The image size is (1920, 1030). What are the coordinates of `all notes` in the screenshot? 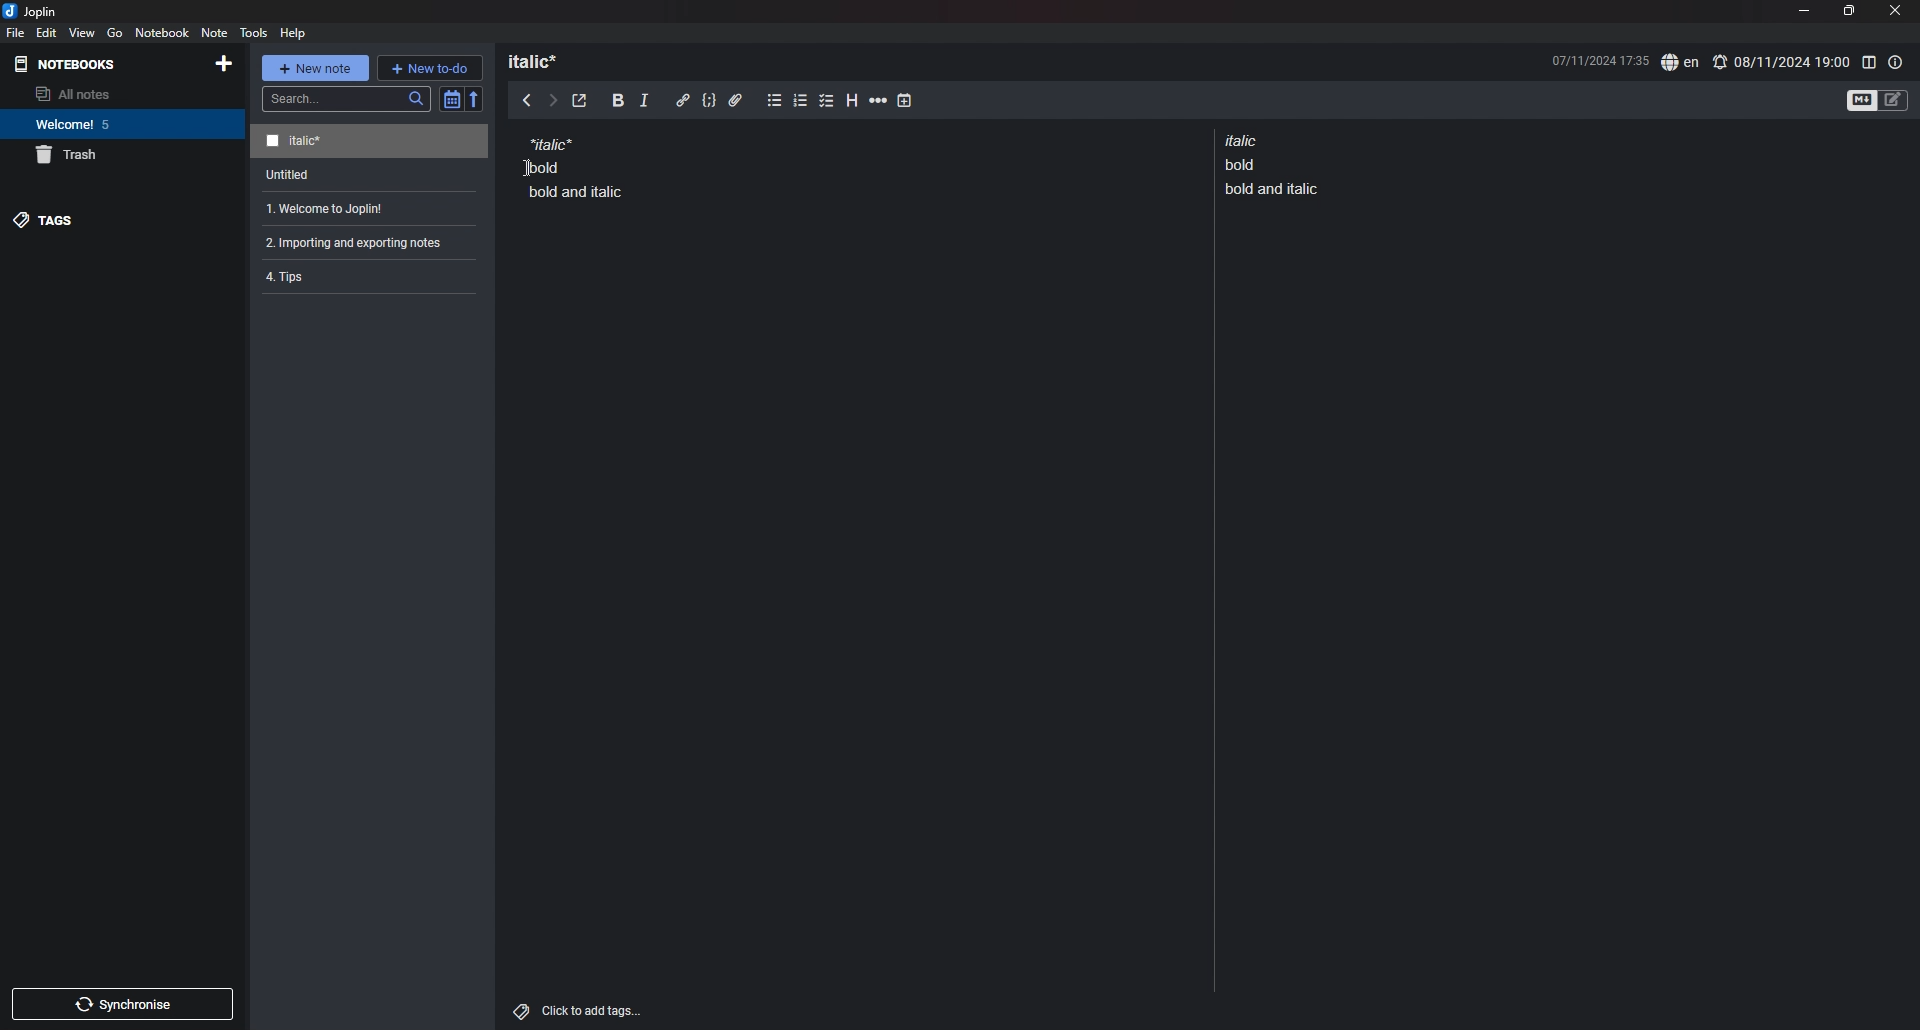 It's located at (117, 94).